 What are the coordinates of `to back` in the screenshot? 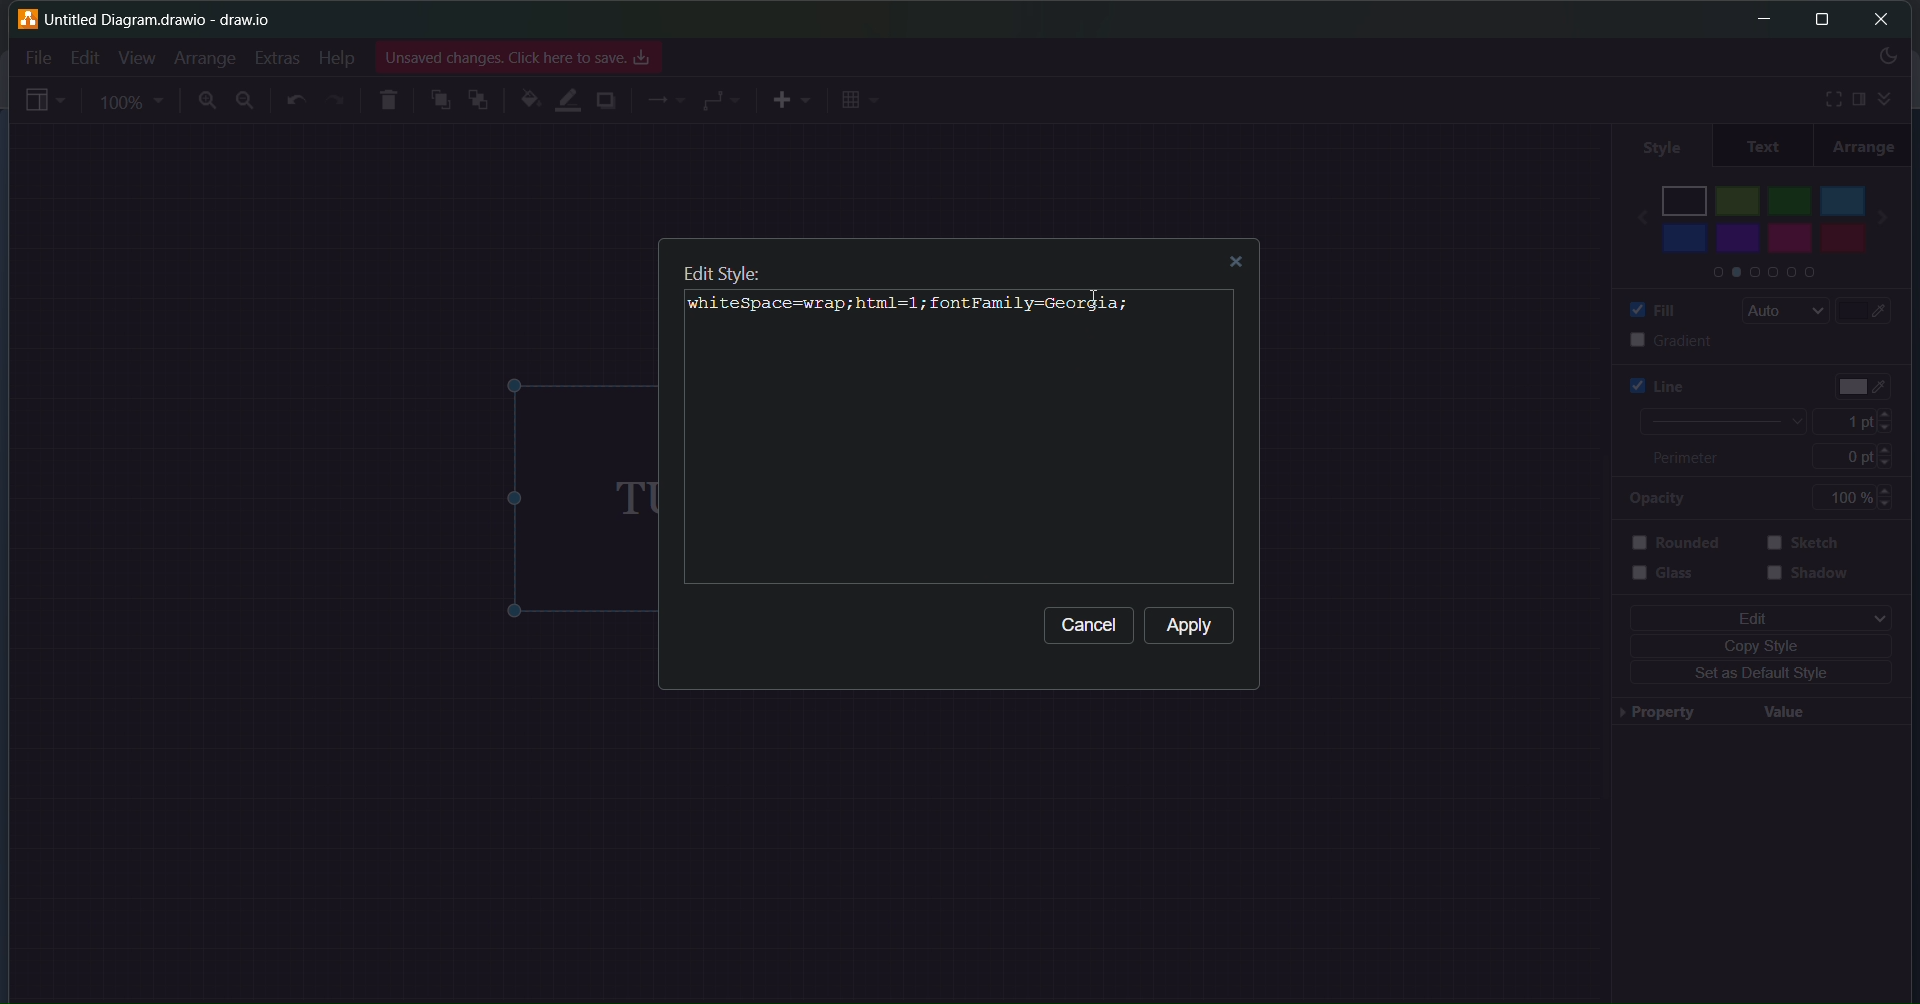 It's located at (479, 102).